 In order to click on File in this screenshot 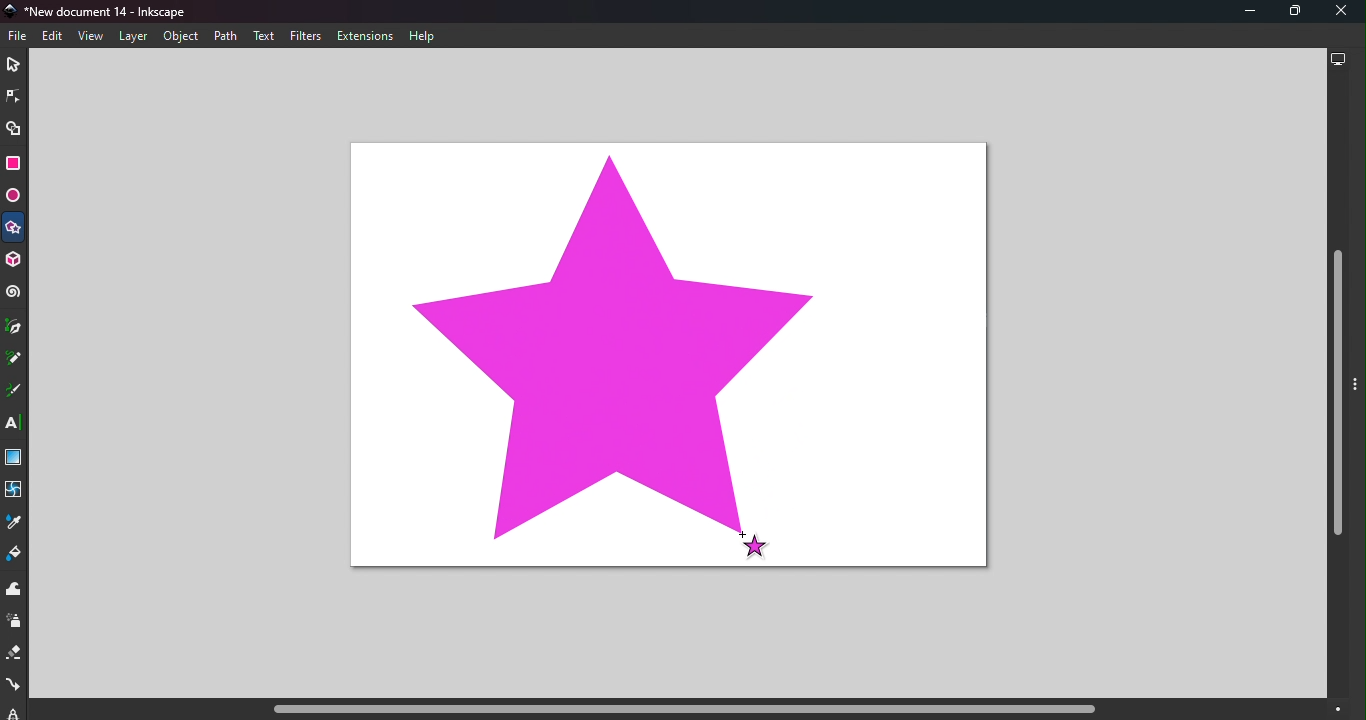, I will do `click(21, 36)`.